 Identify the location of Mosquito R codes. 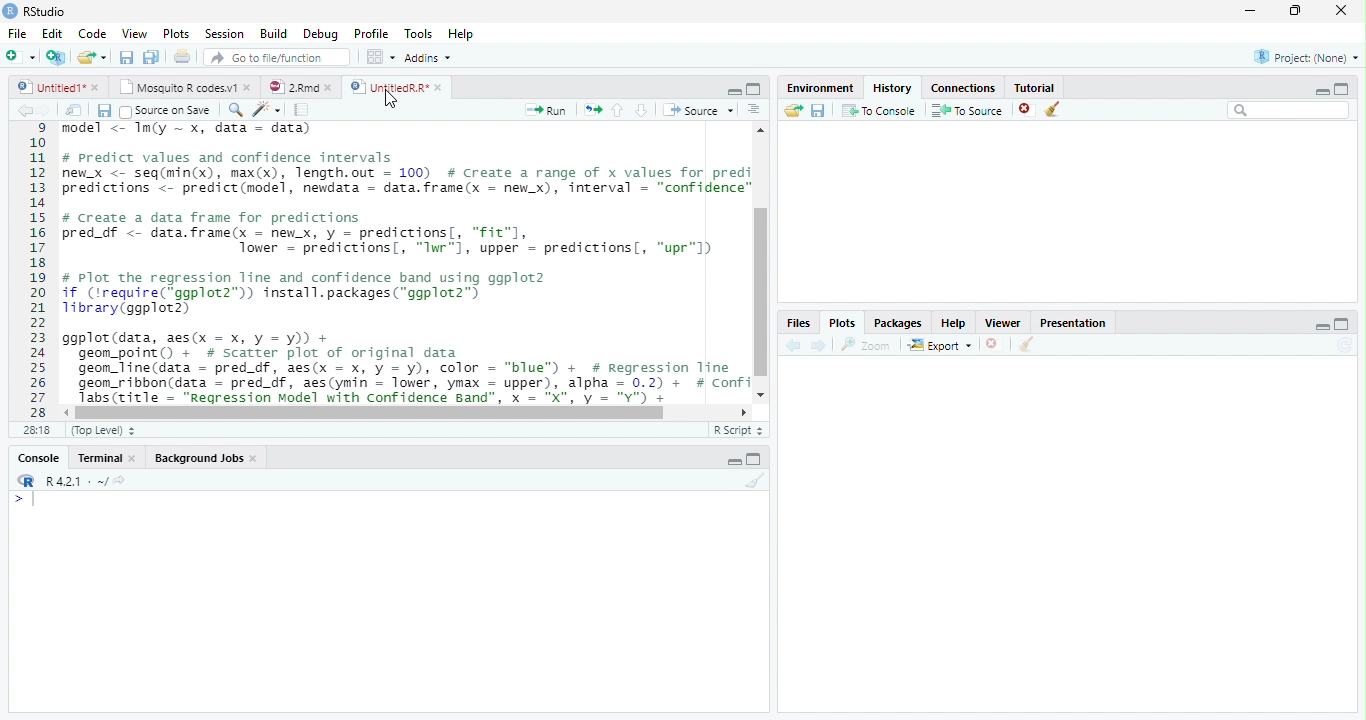
(184, 87).